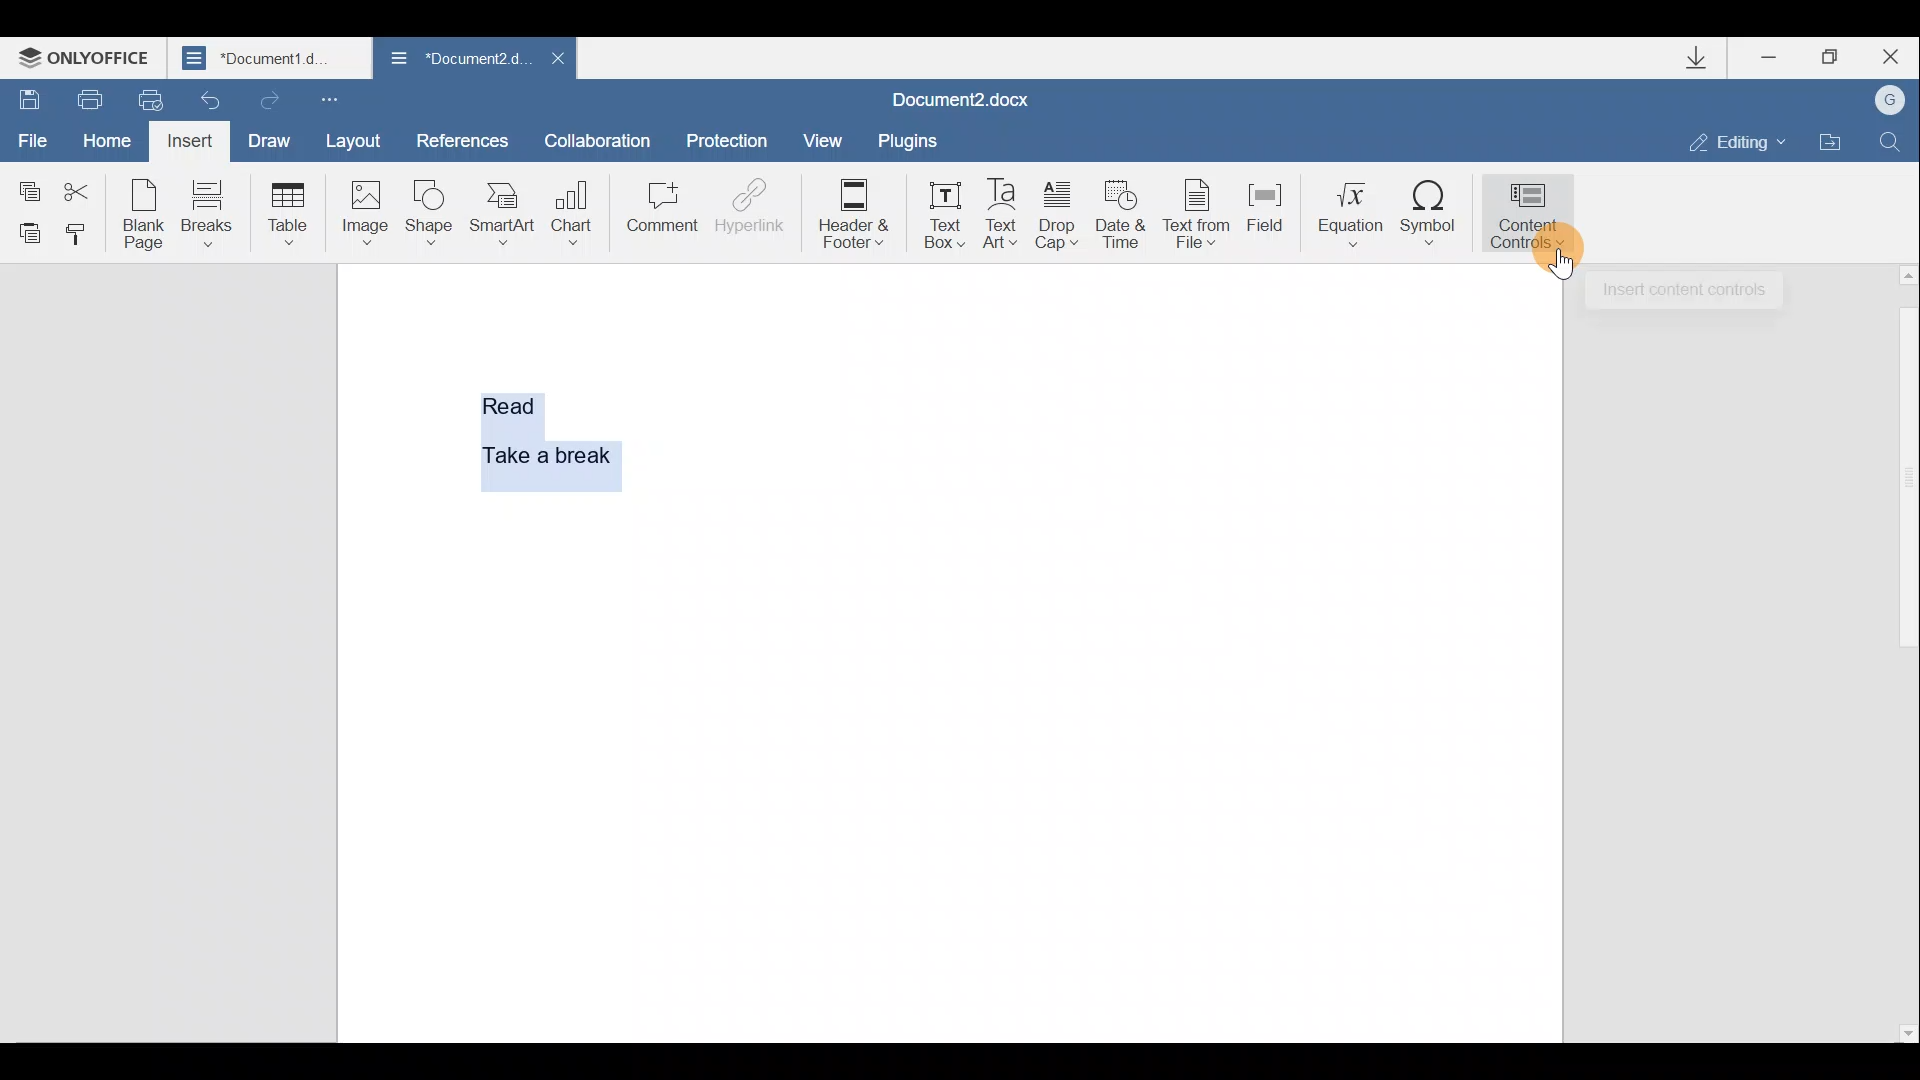  I want to click on Paste, so click(26, 232).